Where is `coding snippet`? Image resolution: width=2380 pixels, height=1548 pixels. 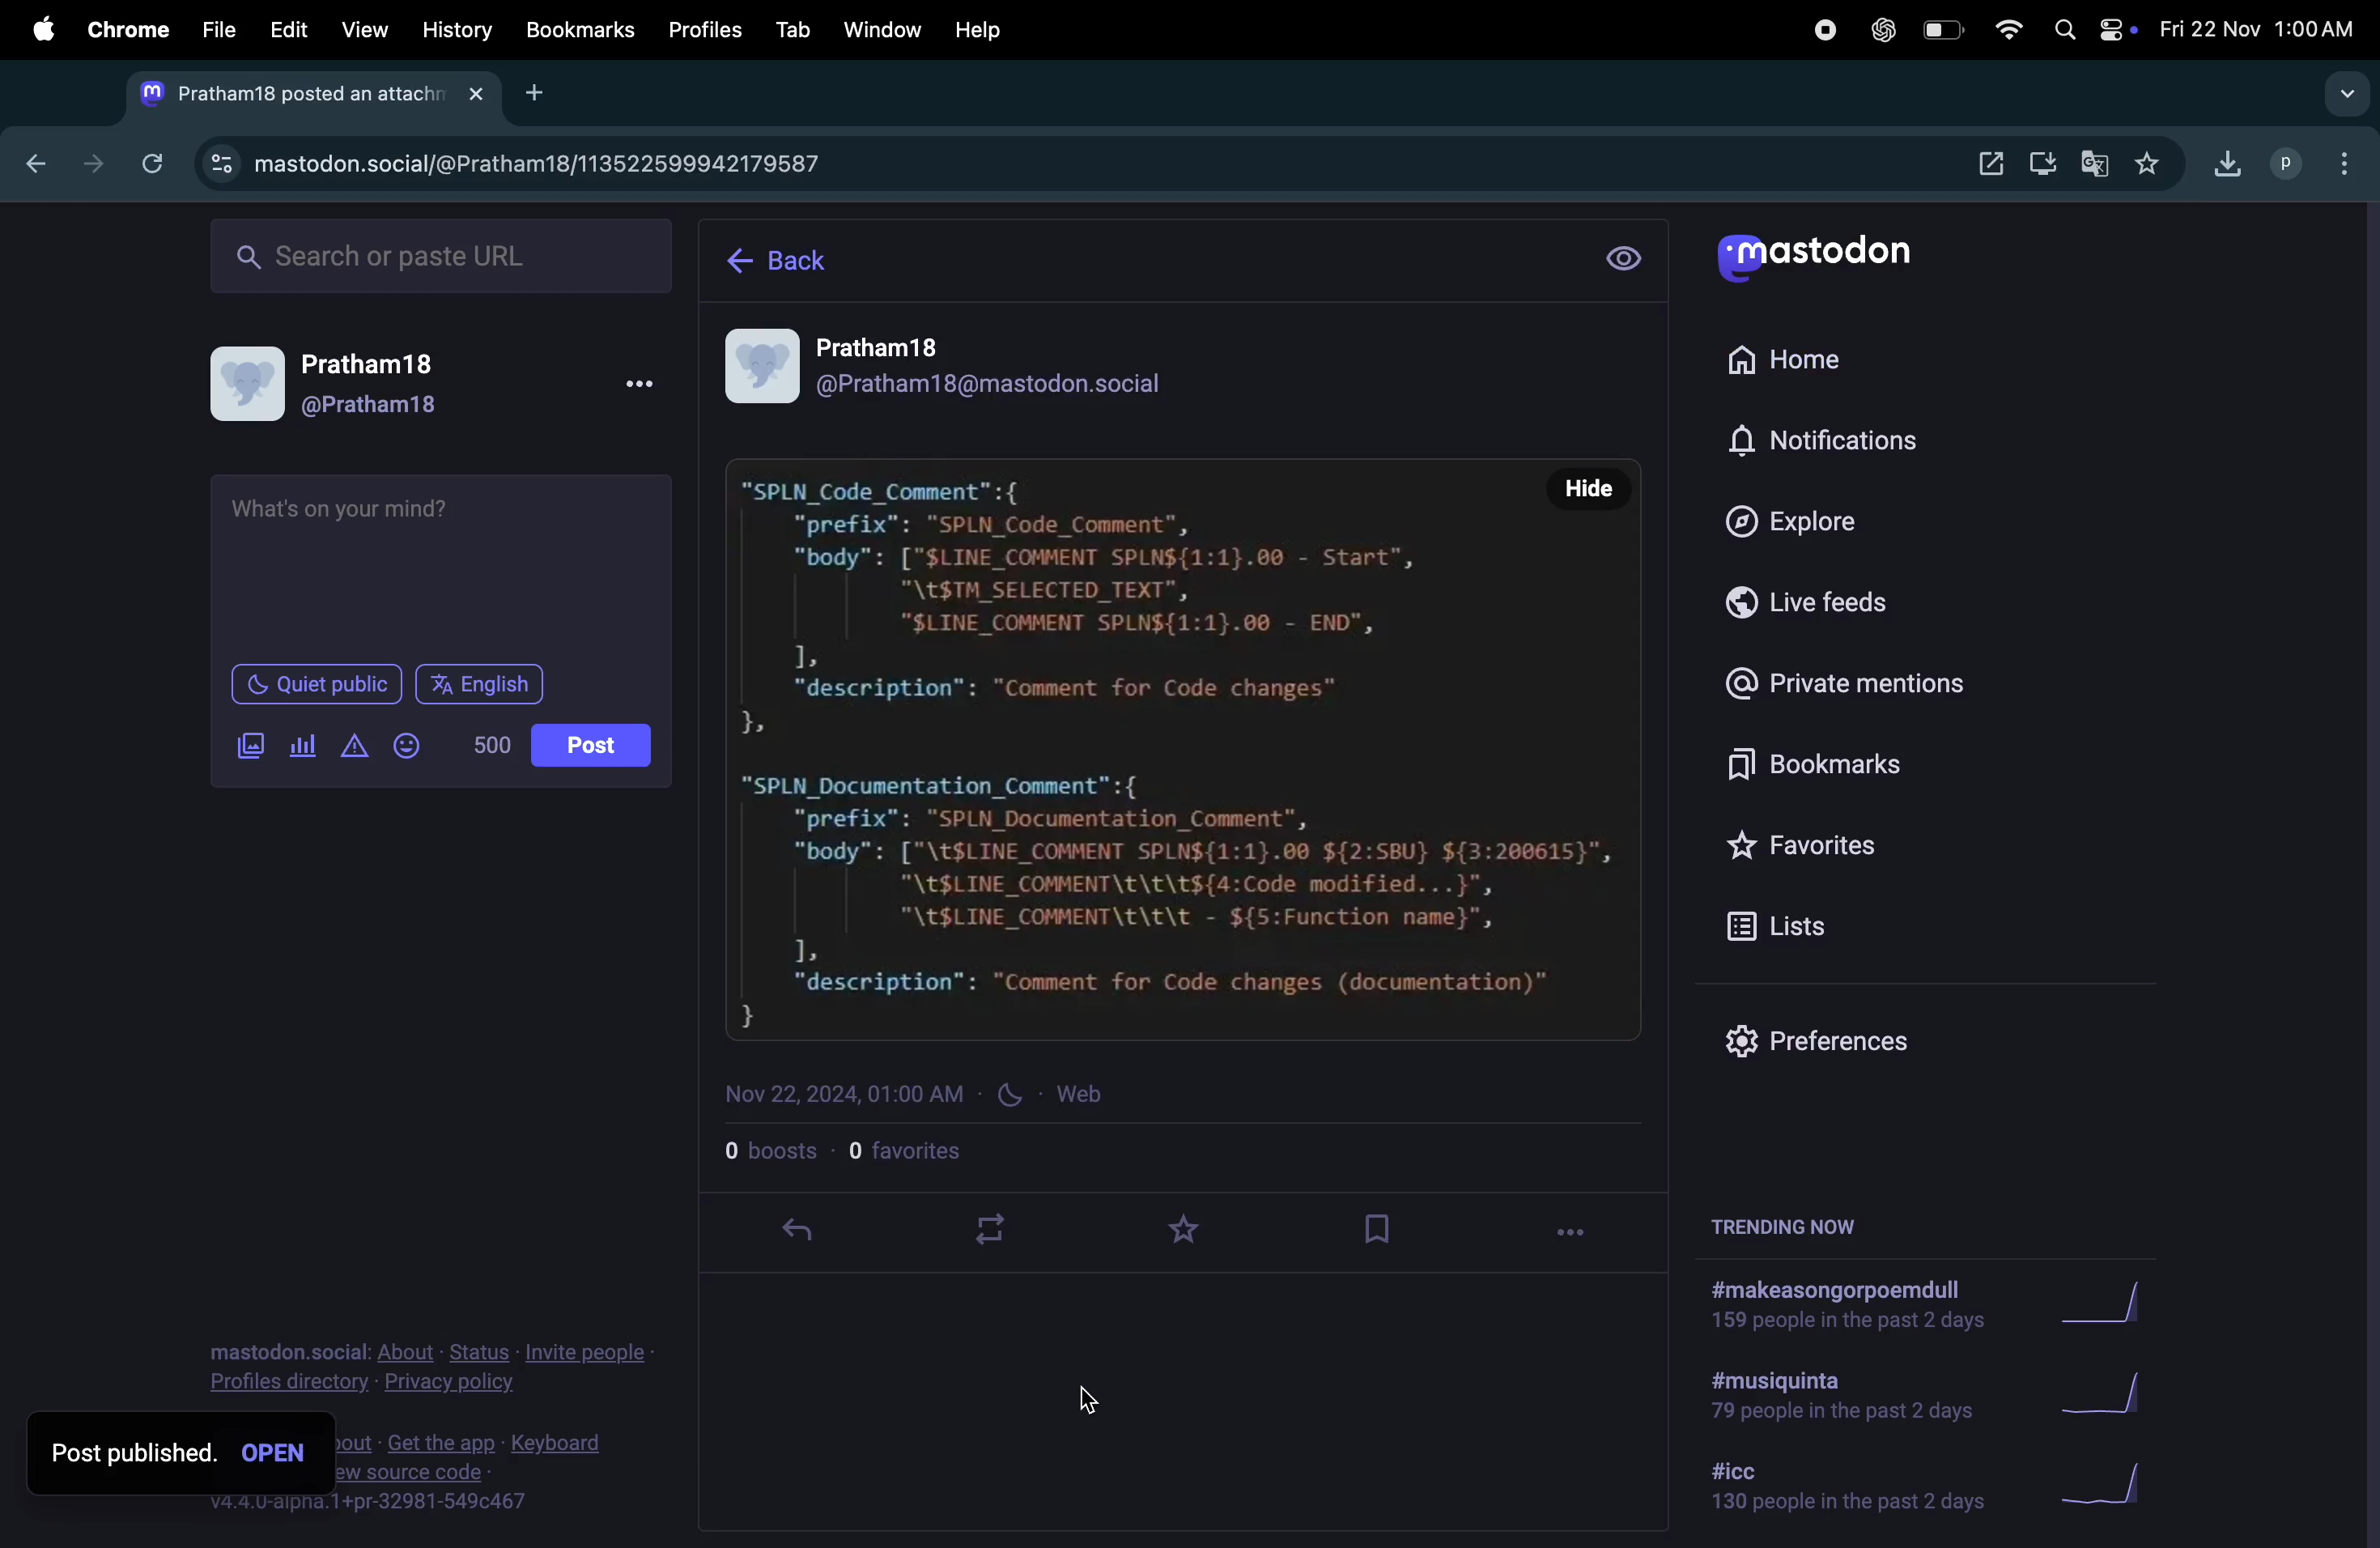 coding snippet is located at coordinates (1185, 752).